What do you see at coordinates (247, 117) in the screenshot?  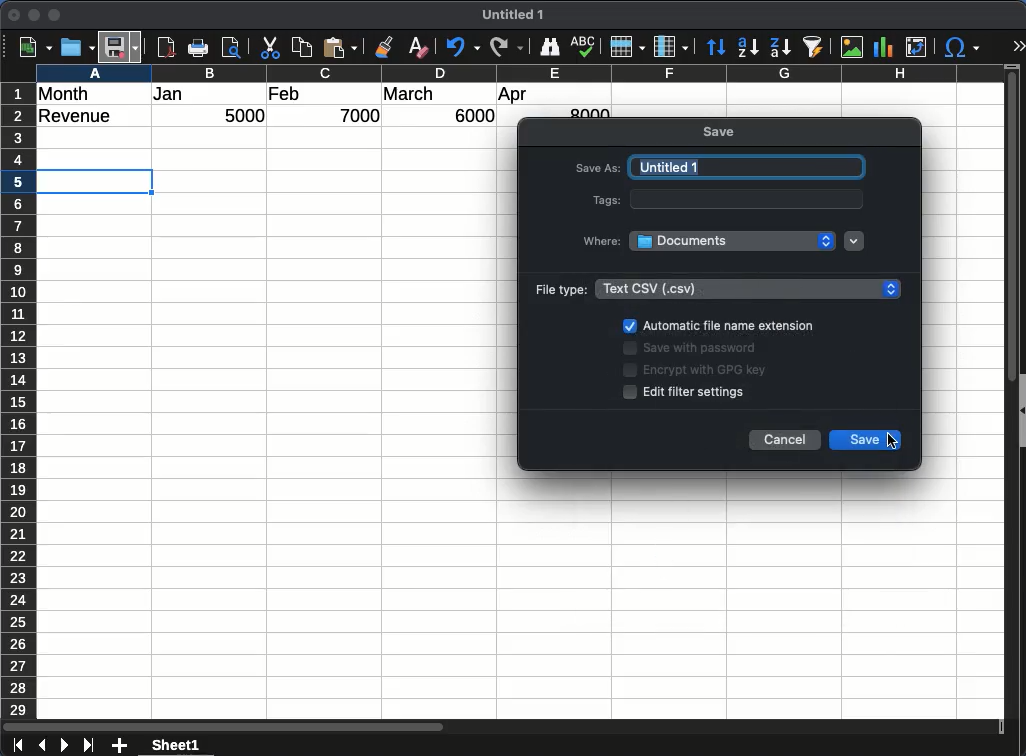 I see `5000` at bounding box center [247, 117].